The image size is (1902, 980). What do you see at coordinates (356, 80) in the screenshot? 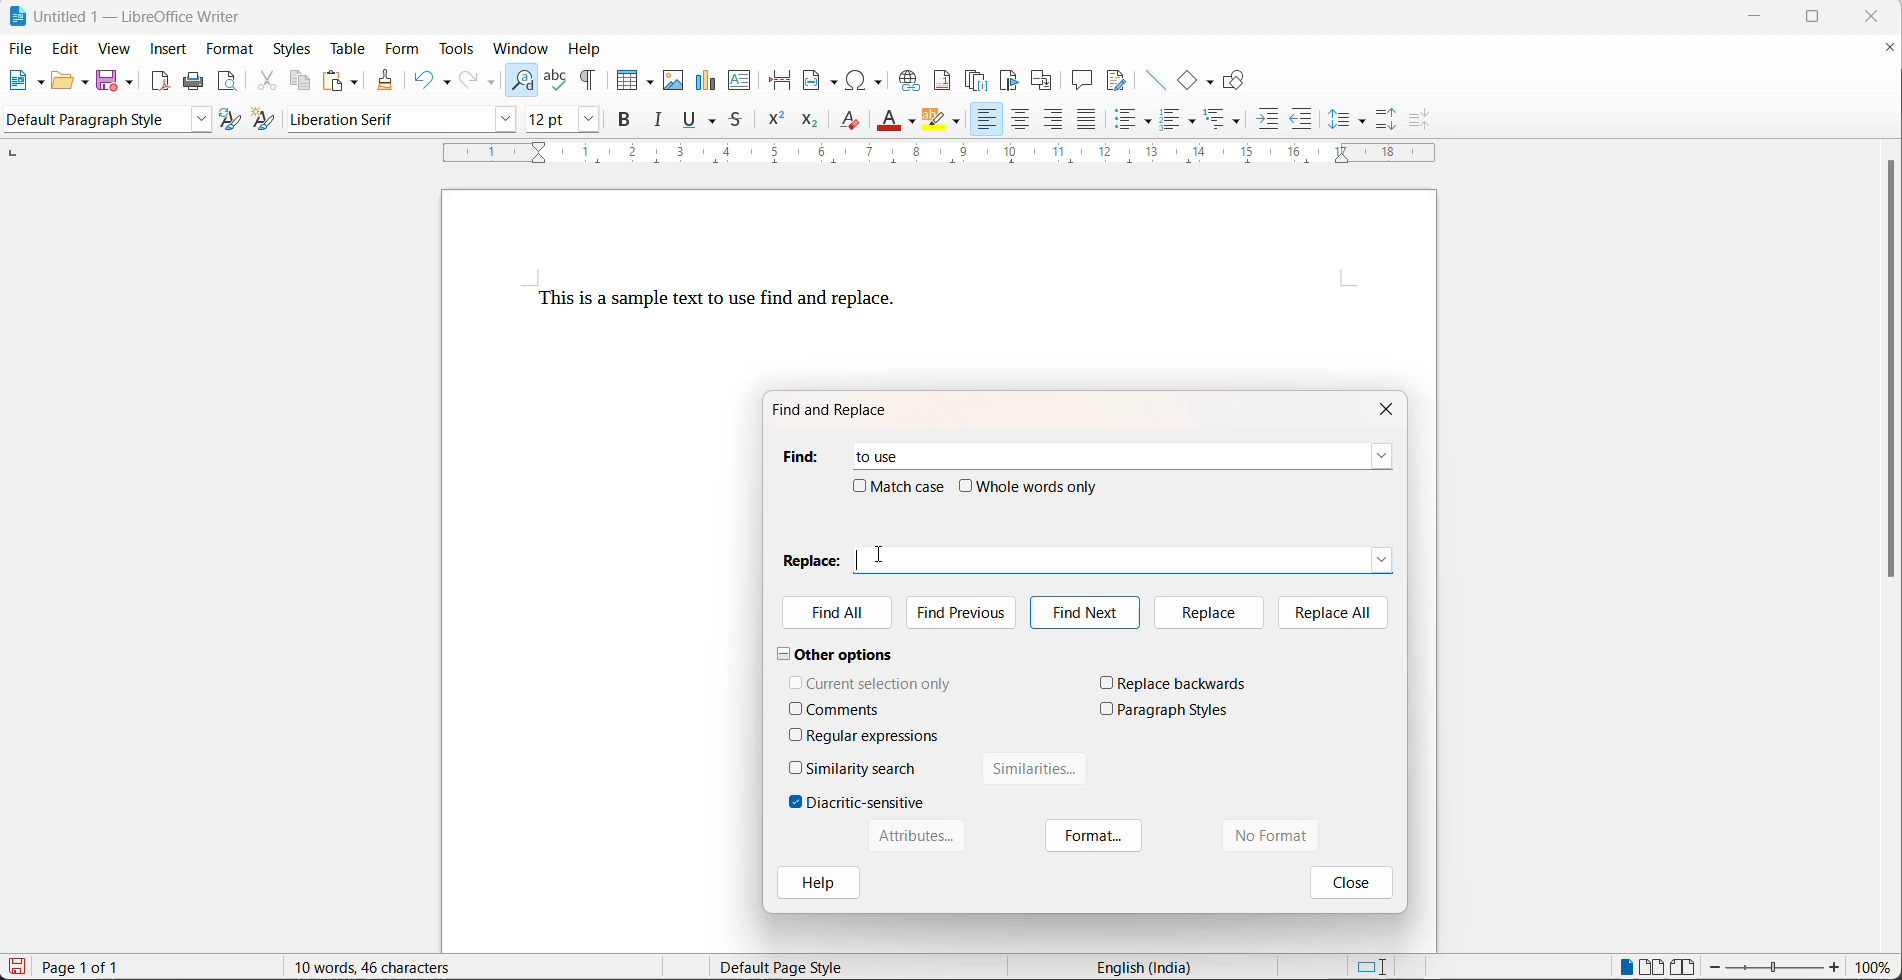
I see `paste options` at bounding box center [356, 80].